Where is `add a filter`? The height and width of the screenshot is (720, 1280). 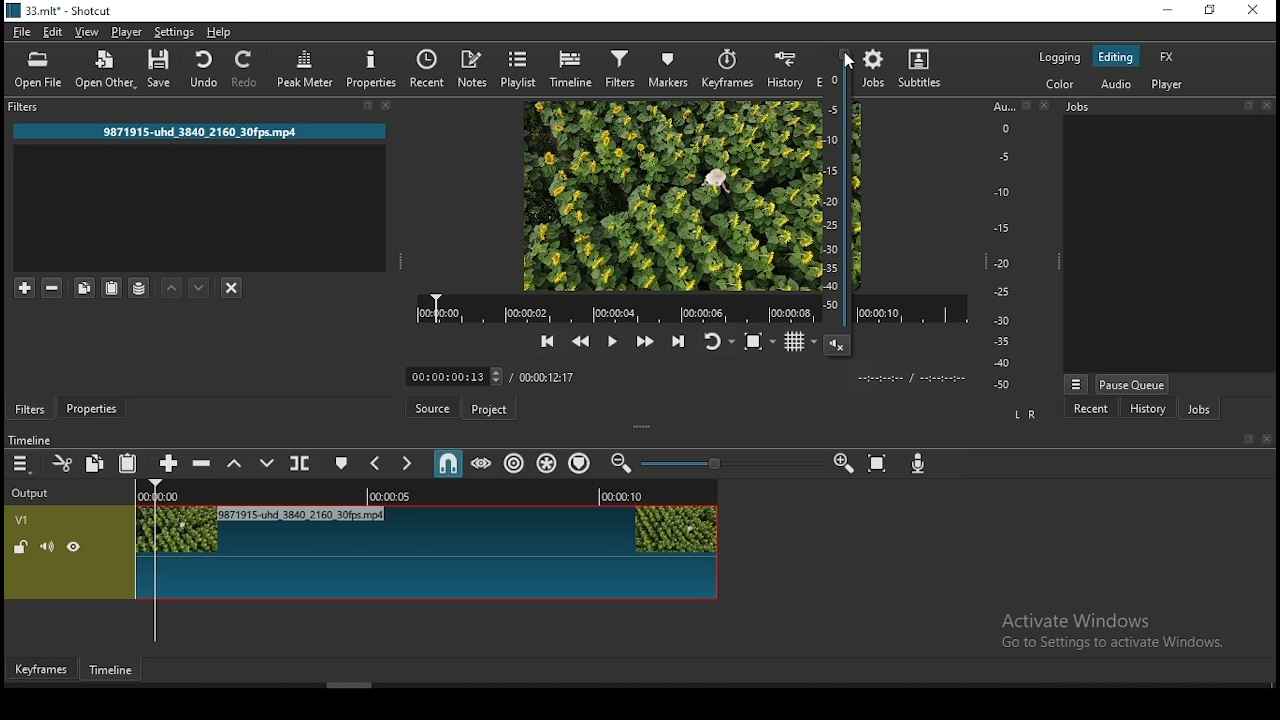 add a filter is located at coordinates (26, 288).